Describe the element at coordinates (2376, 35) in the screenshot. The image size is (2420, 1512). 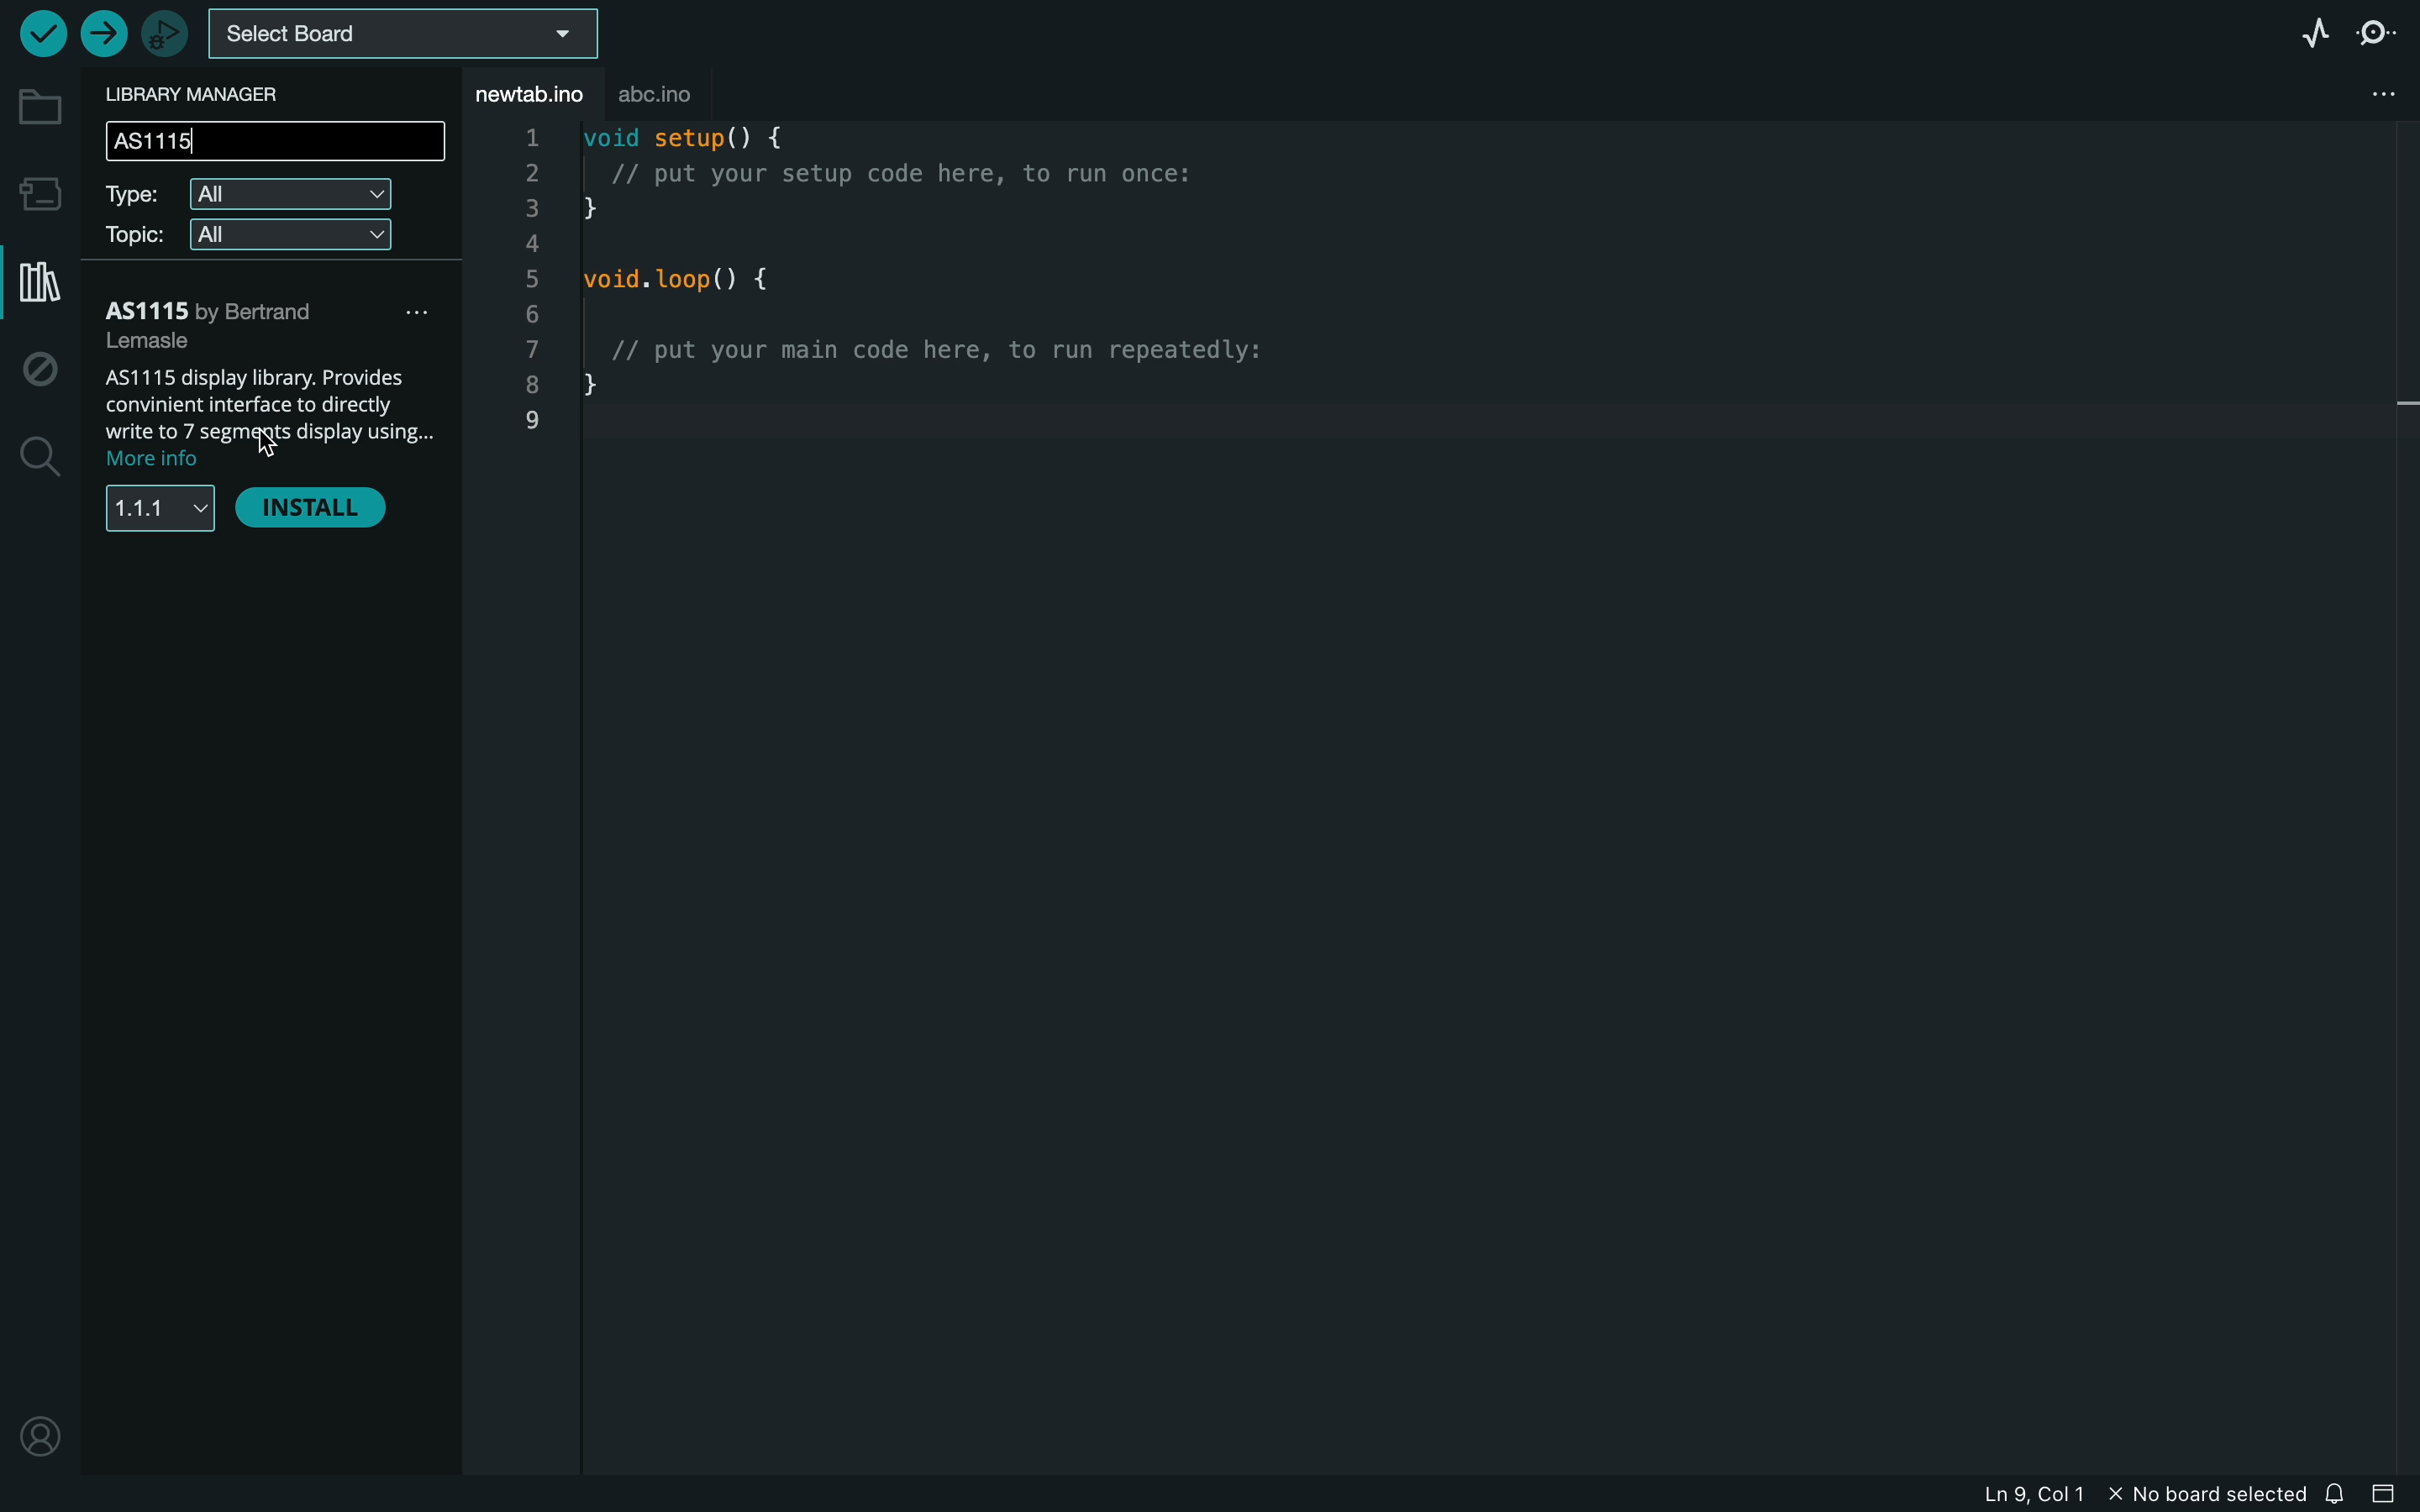
I see `serial monitor` at that location.